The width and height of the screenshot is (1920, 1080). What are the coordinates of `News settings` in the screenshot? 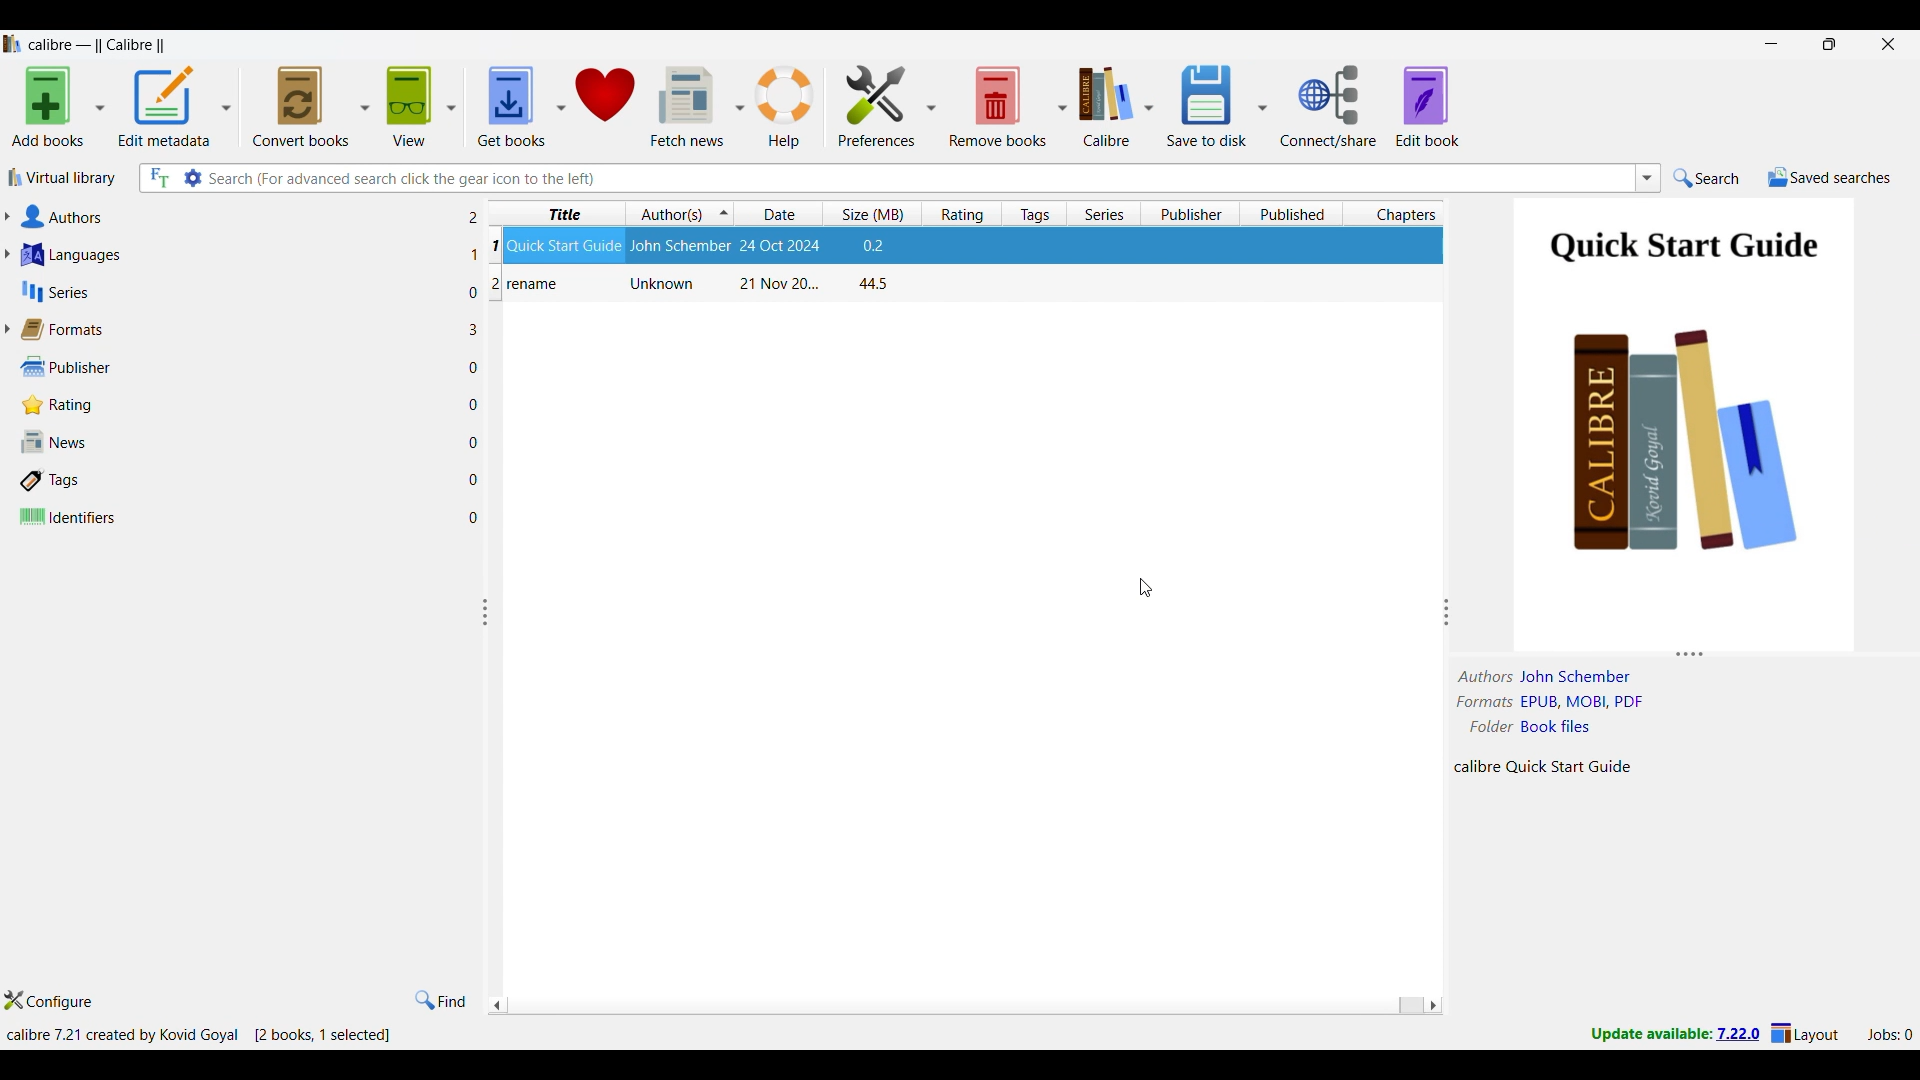 It's located at (697, 107).